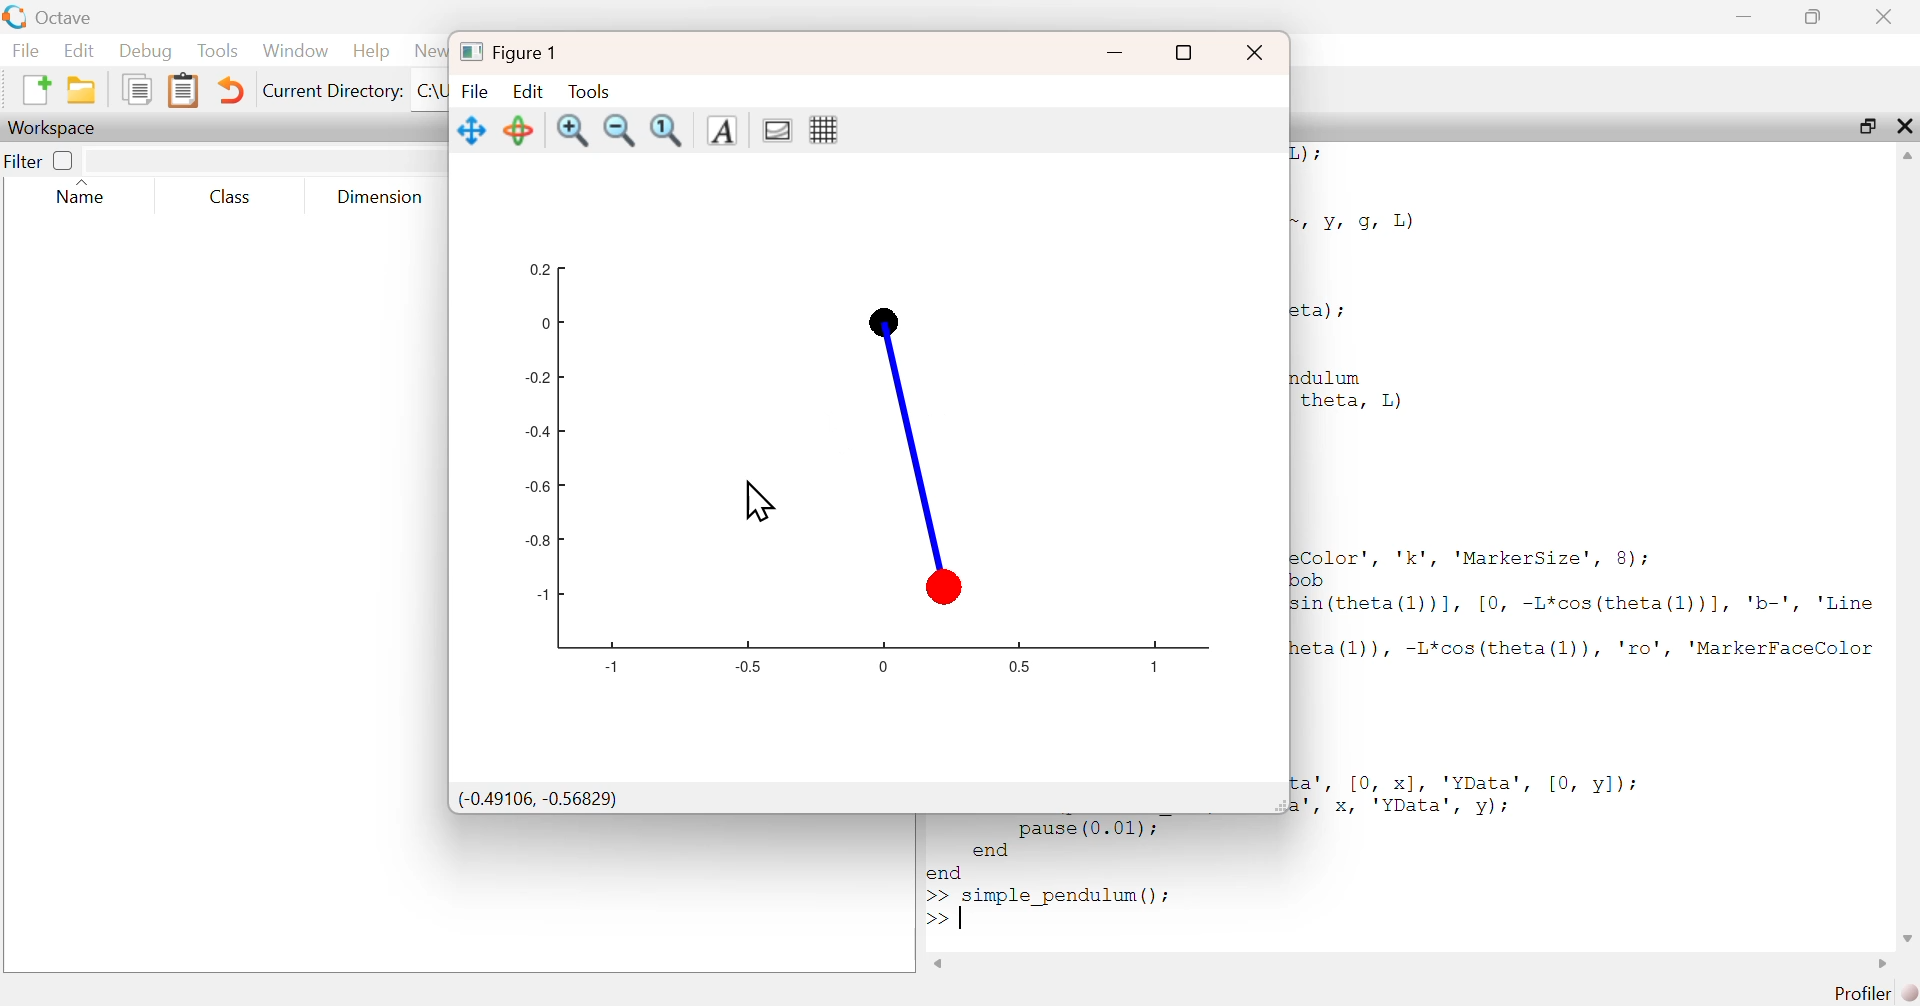  Describe the element at coordinates (1185, 51) in the screenshot. I see `Maximize` at that location.